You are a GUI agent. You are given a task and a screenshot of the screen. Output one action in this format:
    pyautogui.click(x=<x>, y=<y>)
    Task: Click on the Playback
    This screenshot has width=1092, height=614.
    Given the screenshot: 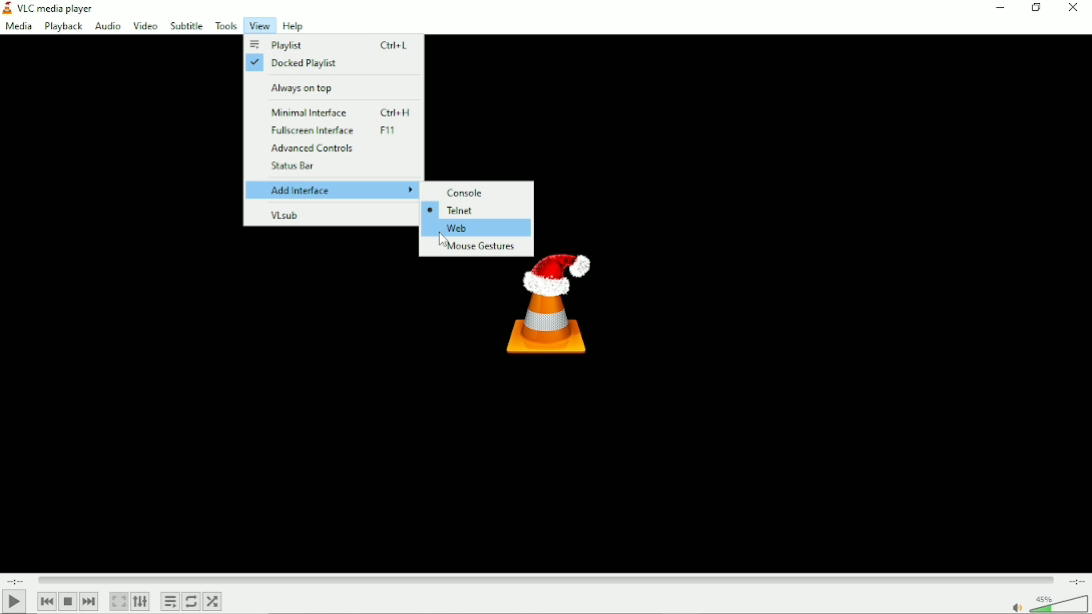 What is the action you would take?
    pyautogui.click(x=61, y=27)
    